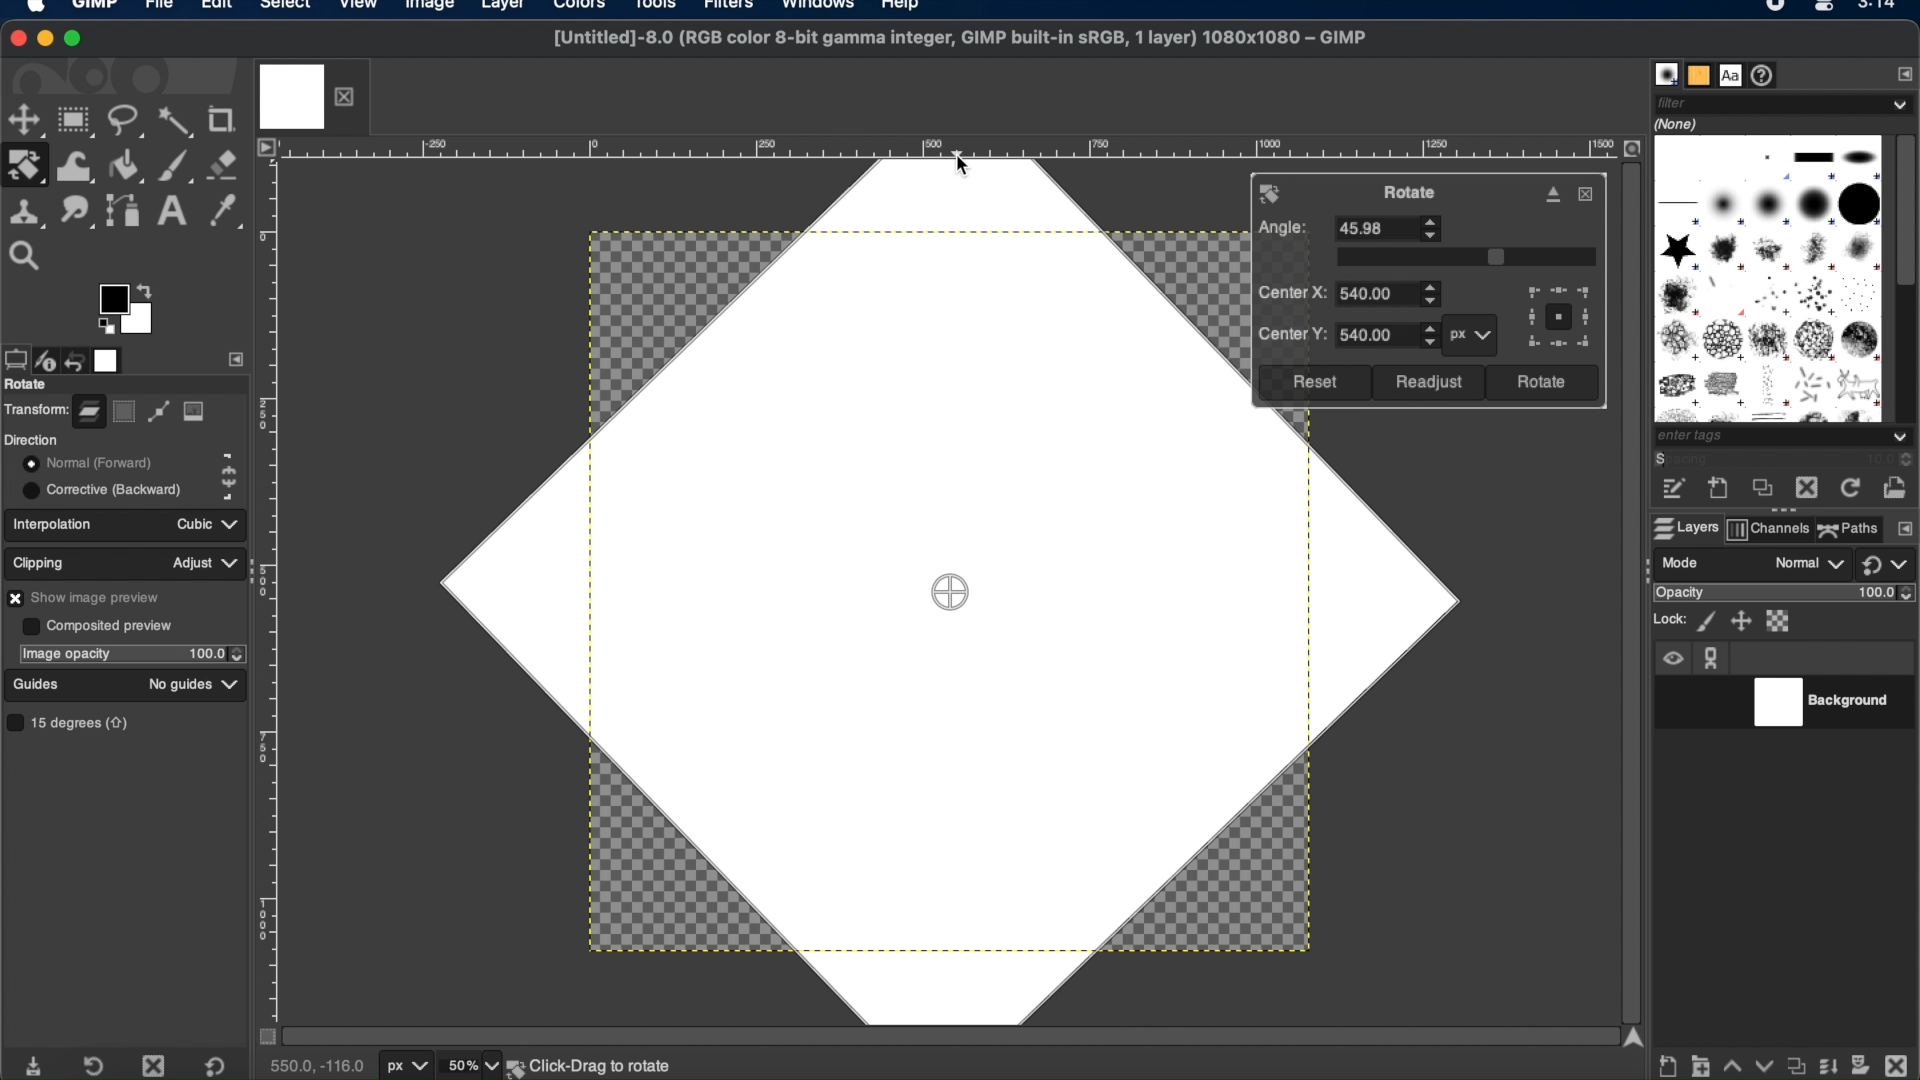 This screenshot has width=1920, height=1080. I want to click on minimize, so click(47, 40).